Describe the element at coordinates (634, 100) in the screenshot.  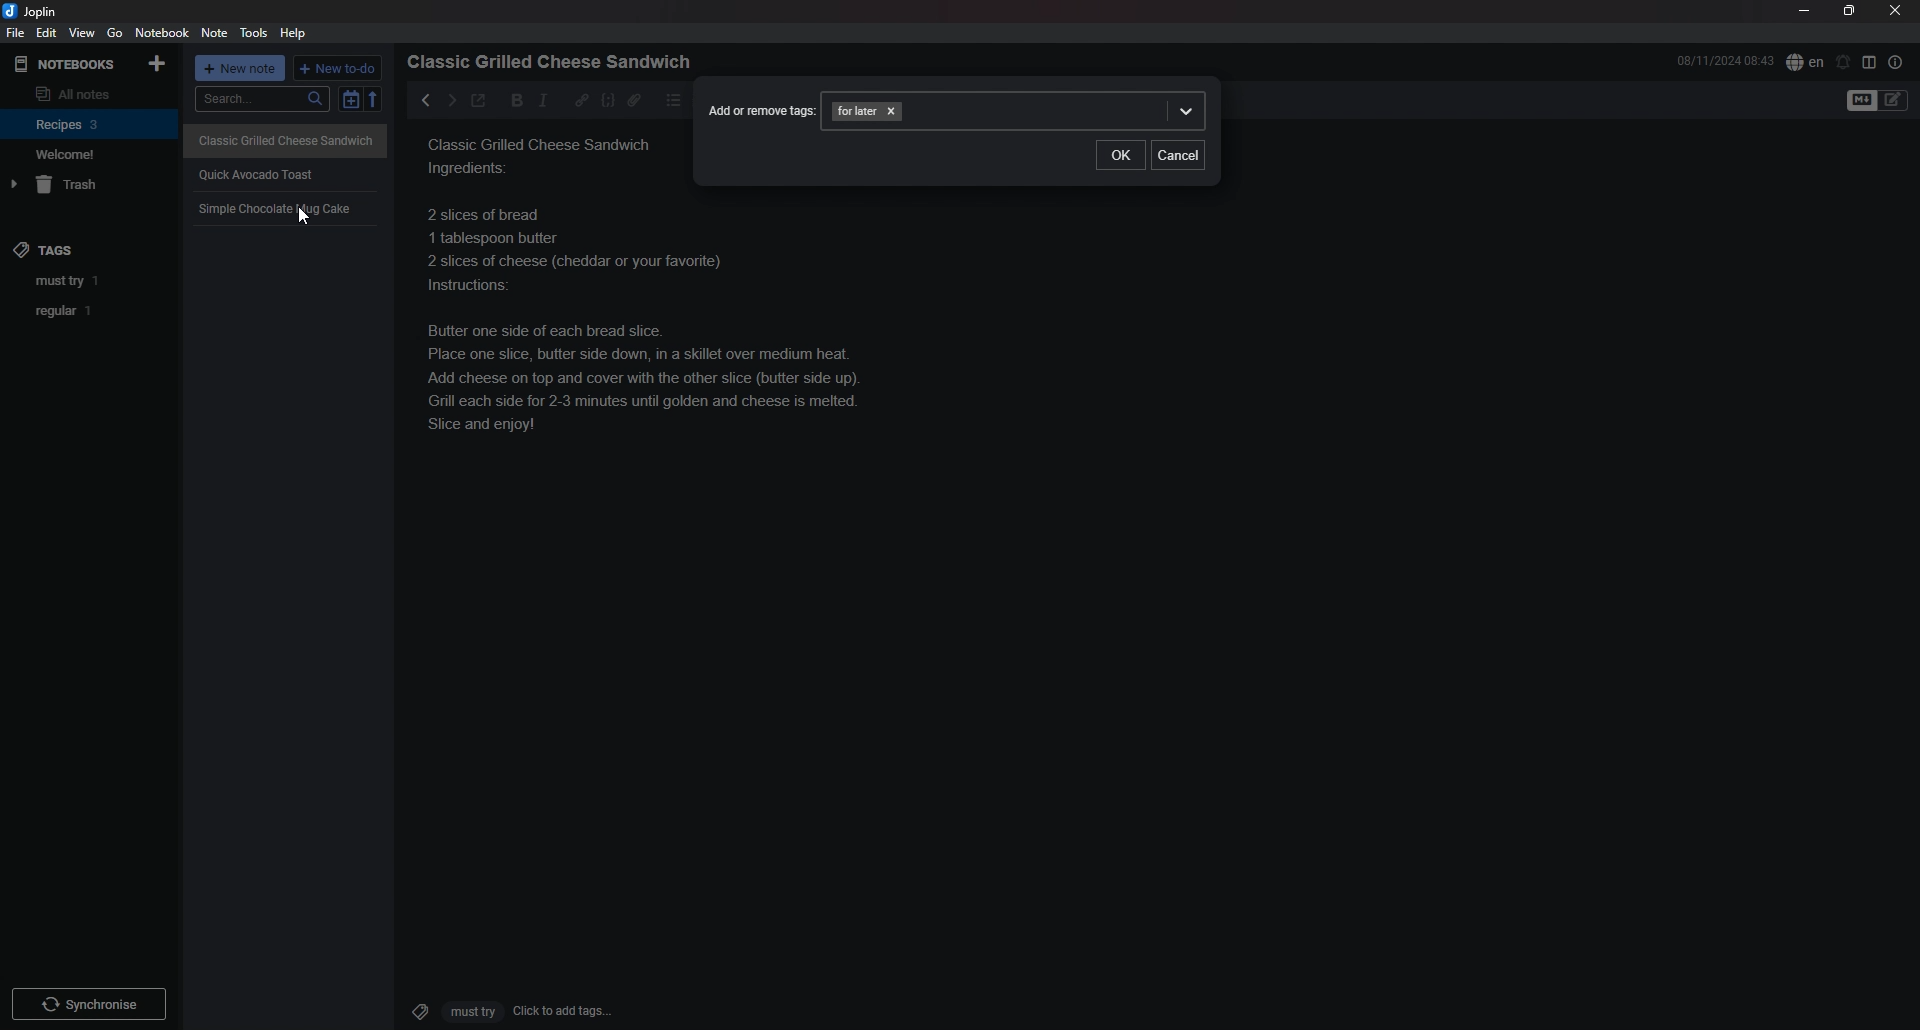
I see `attachment` at that location.